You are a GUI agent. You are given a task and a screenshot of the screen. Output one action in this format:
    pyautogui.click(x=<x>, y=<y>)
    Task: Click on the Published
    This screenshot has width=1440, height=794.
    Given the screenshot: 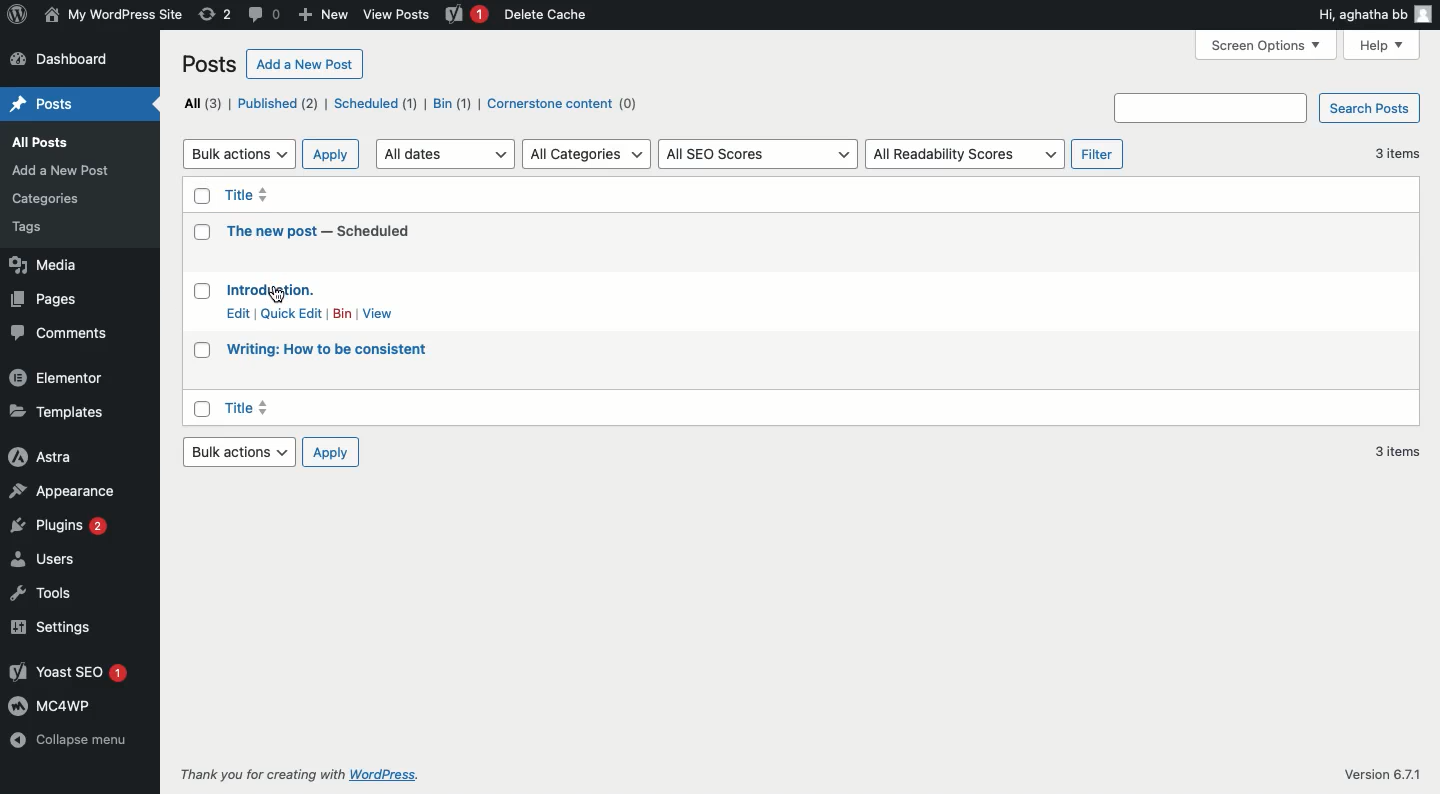 What is the action you would take?
    pyautogui.click(x=278, y=102)
    